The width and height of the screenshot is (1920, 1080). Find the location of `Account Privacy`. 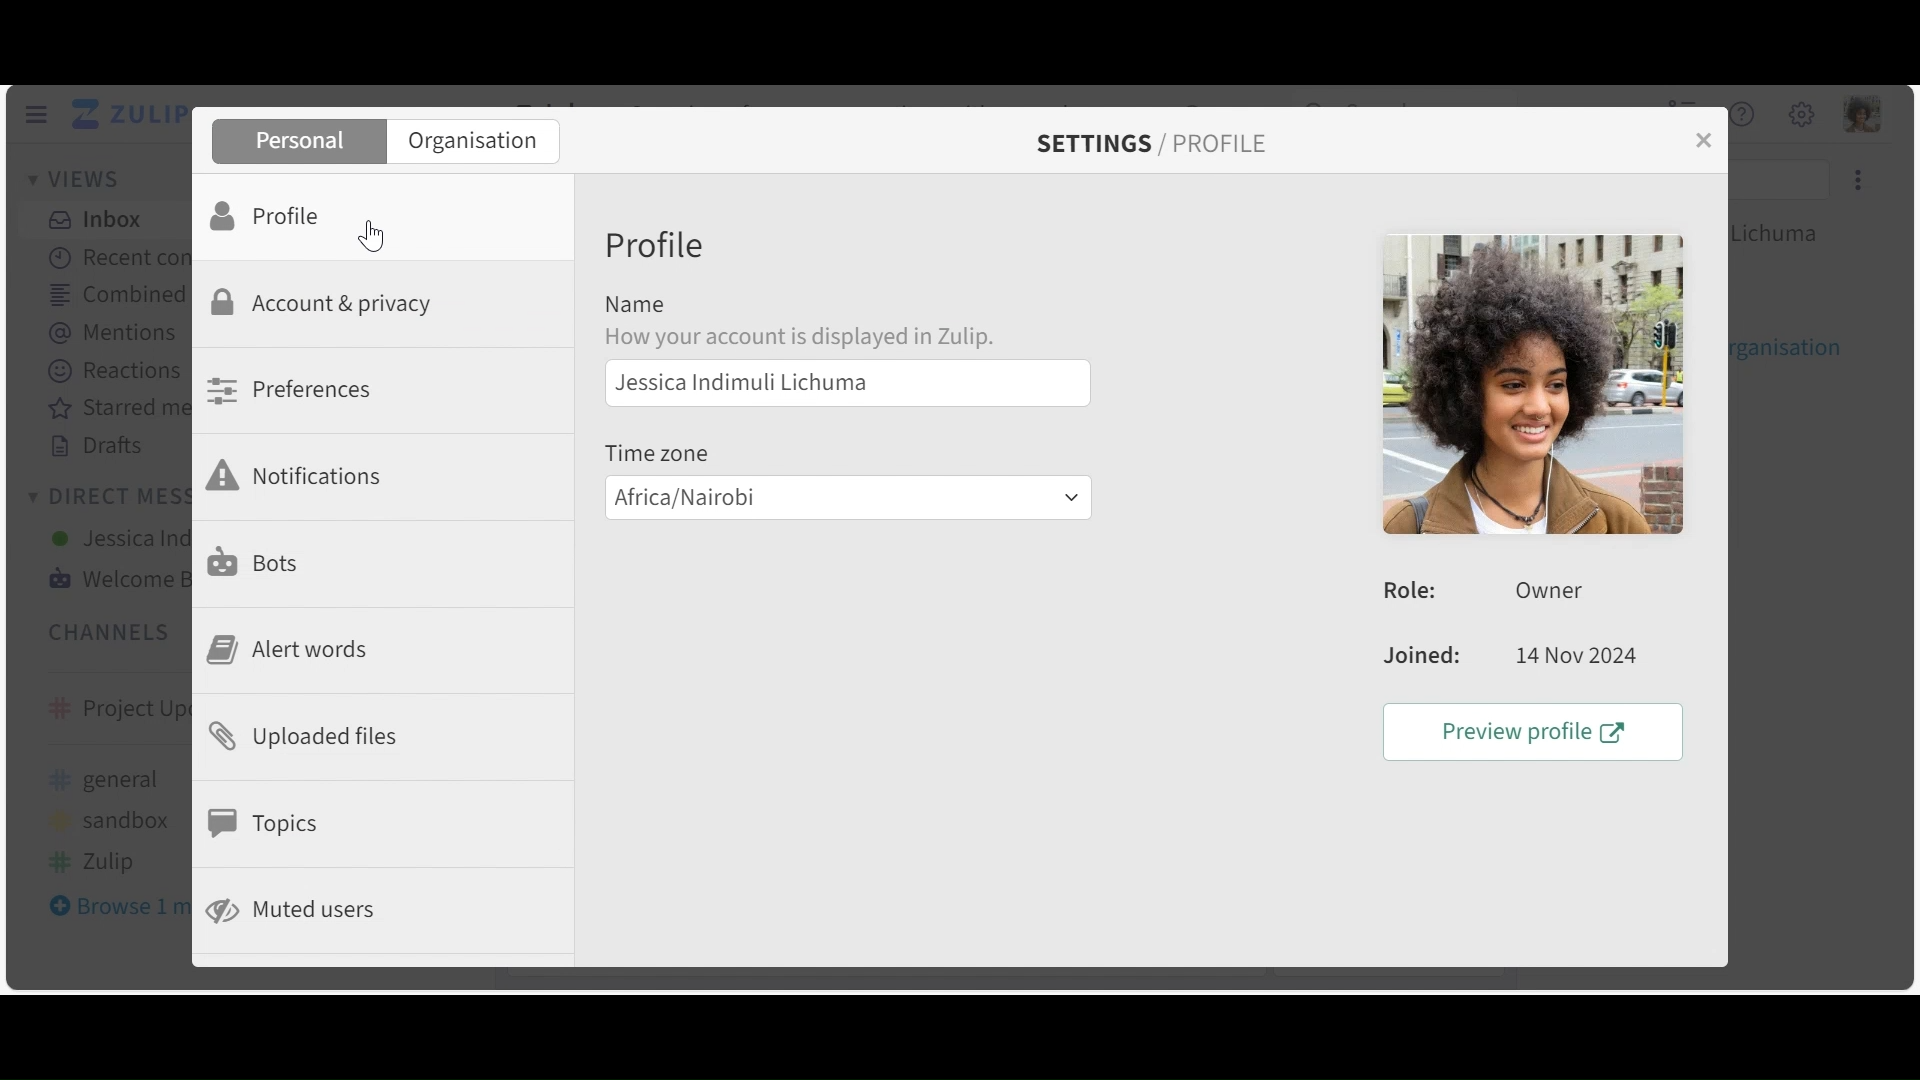

Account Privacy is located at coordinates (320, 306).